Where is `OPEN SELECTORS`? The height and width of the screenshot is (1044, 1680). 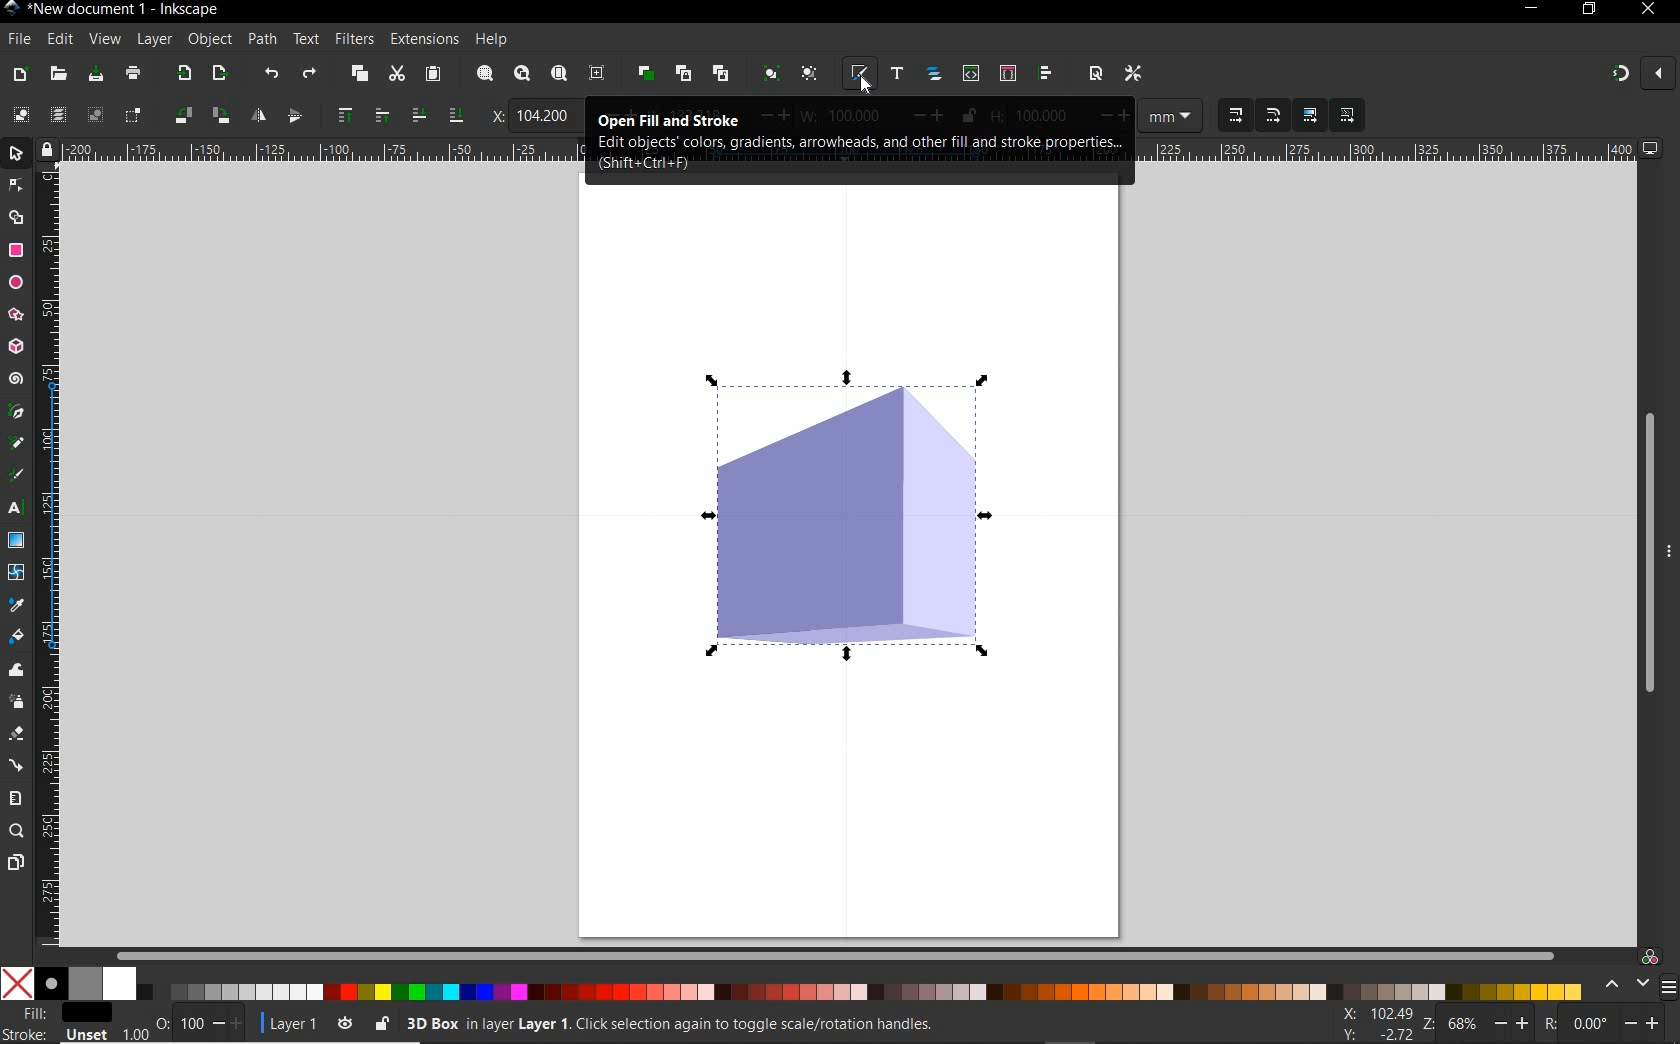 OPEN SELECTORS is located at coordinates (1008, 75).